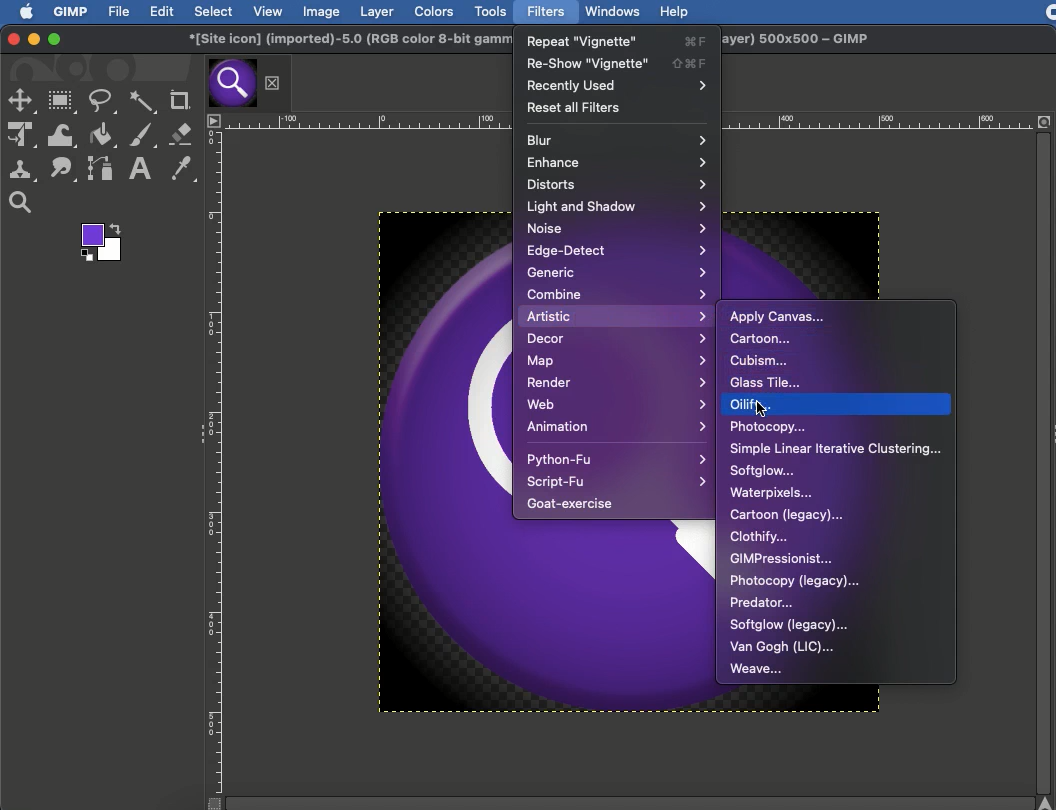  I want to click on Windows, so click(612, 10).